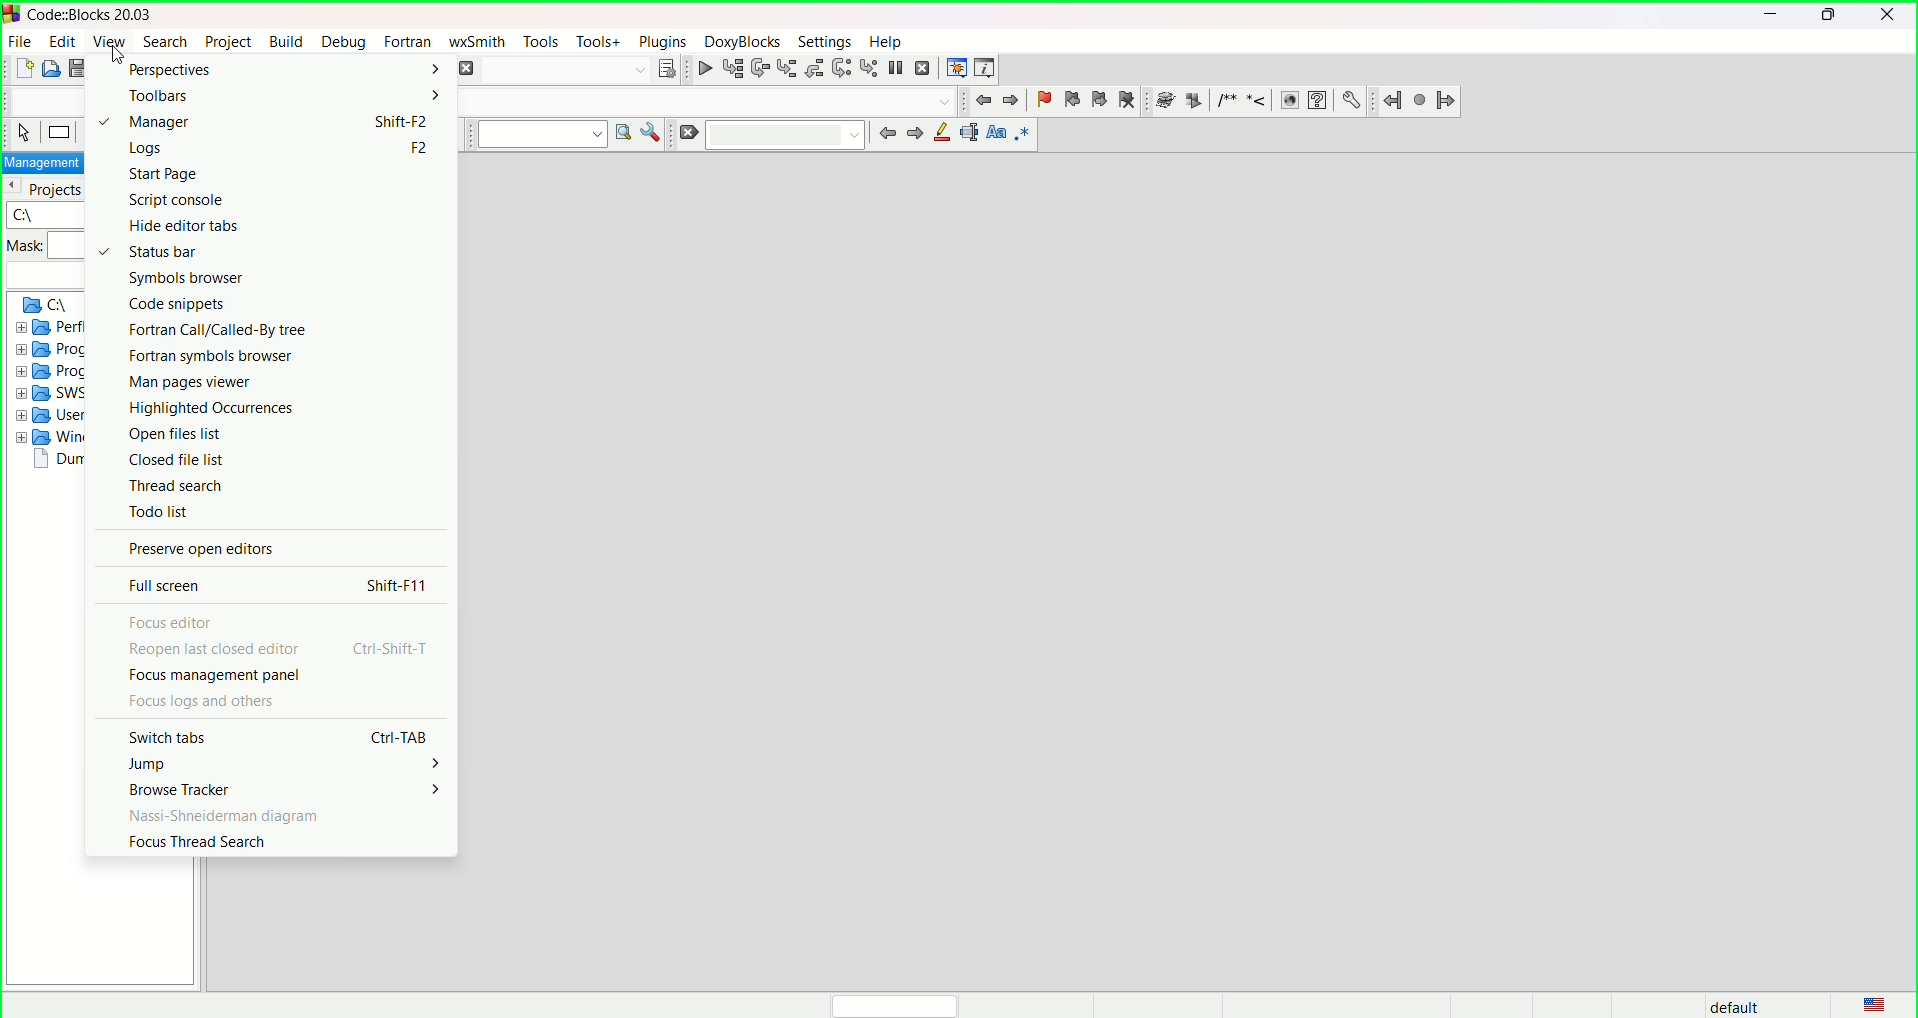 The width and height of the screenshot is (1918, 1018). I want to click on closed files list, so click(178, 459).